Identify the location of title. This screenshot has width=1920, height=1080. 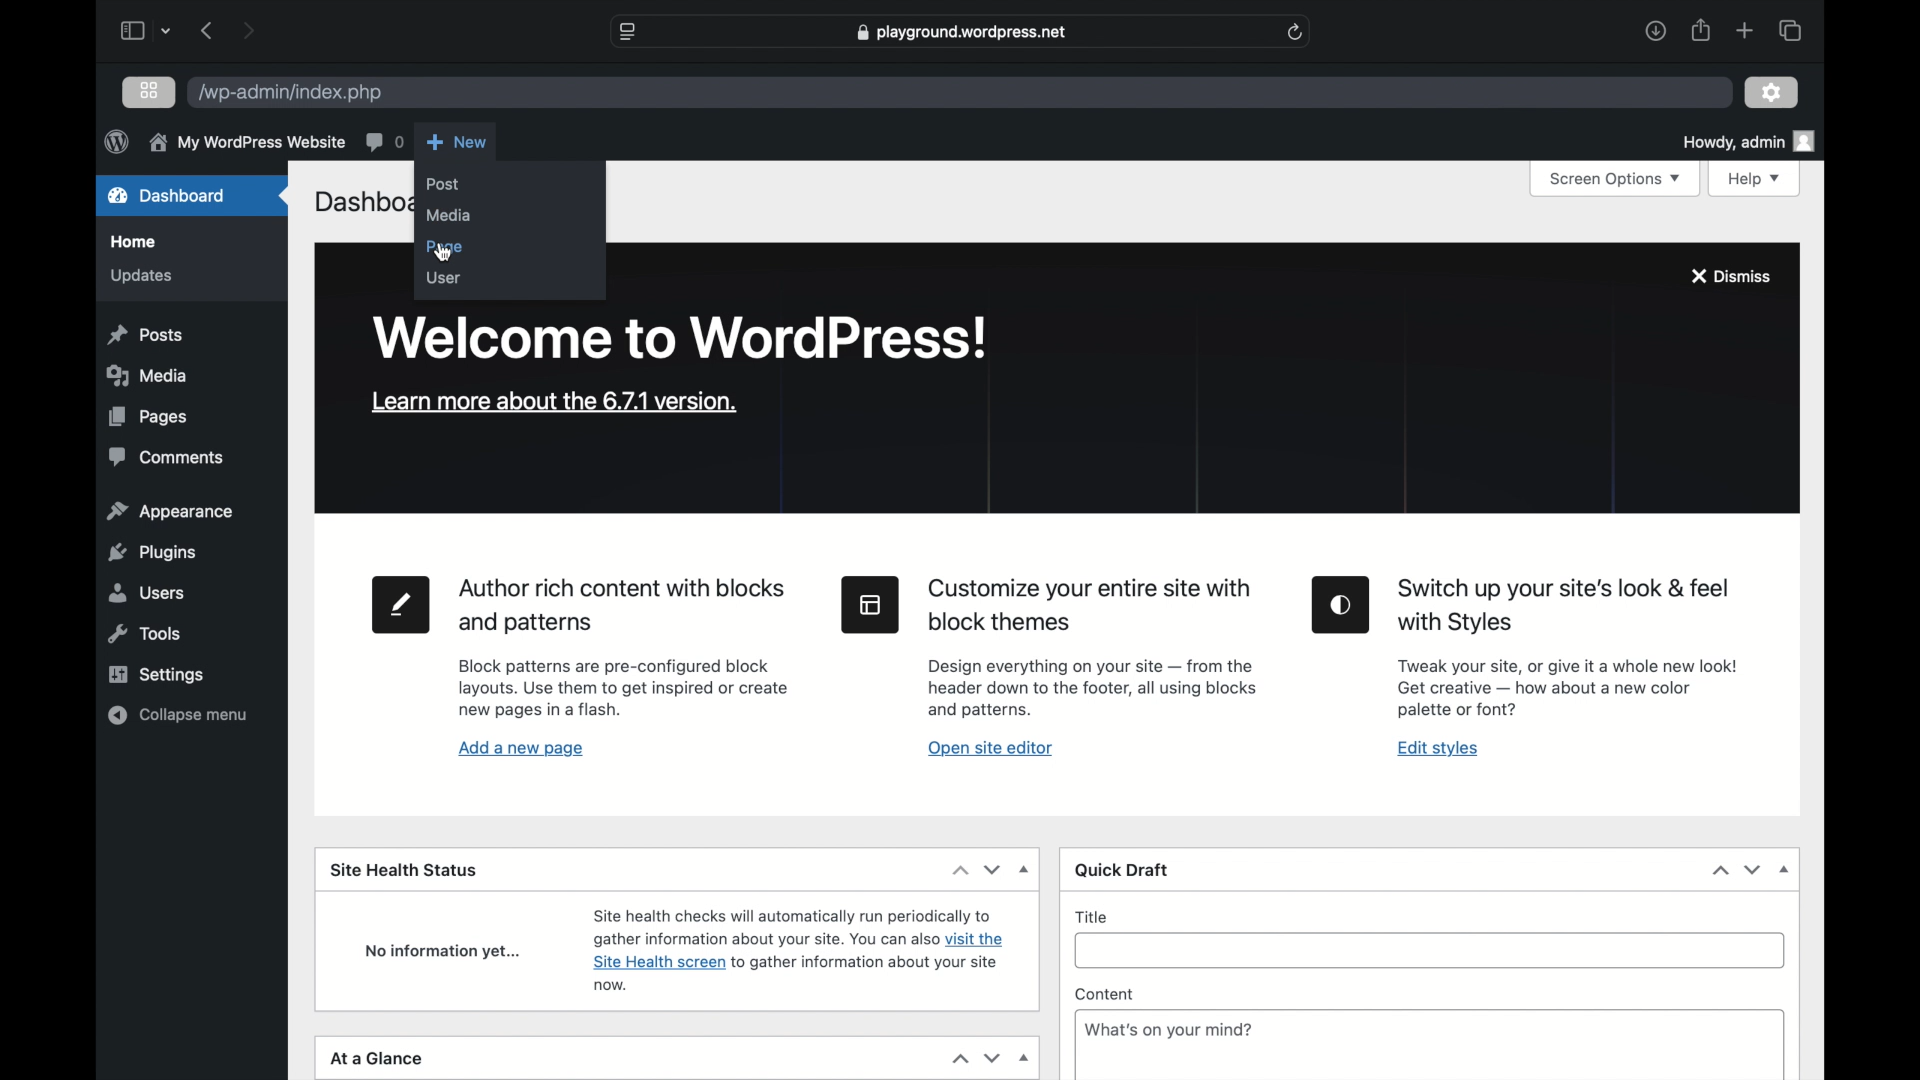
(1095, 917).